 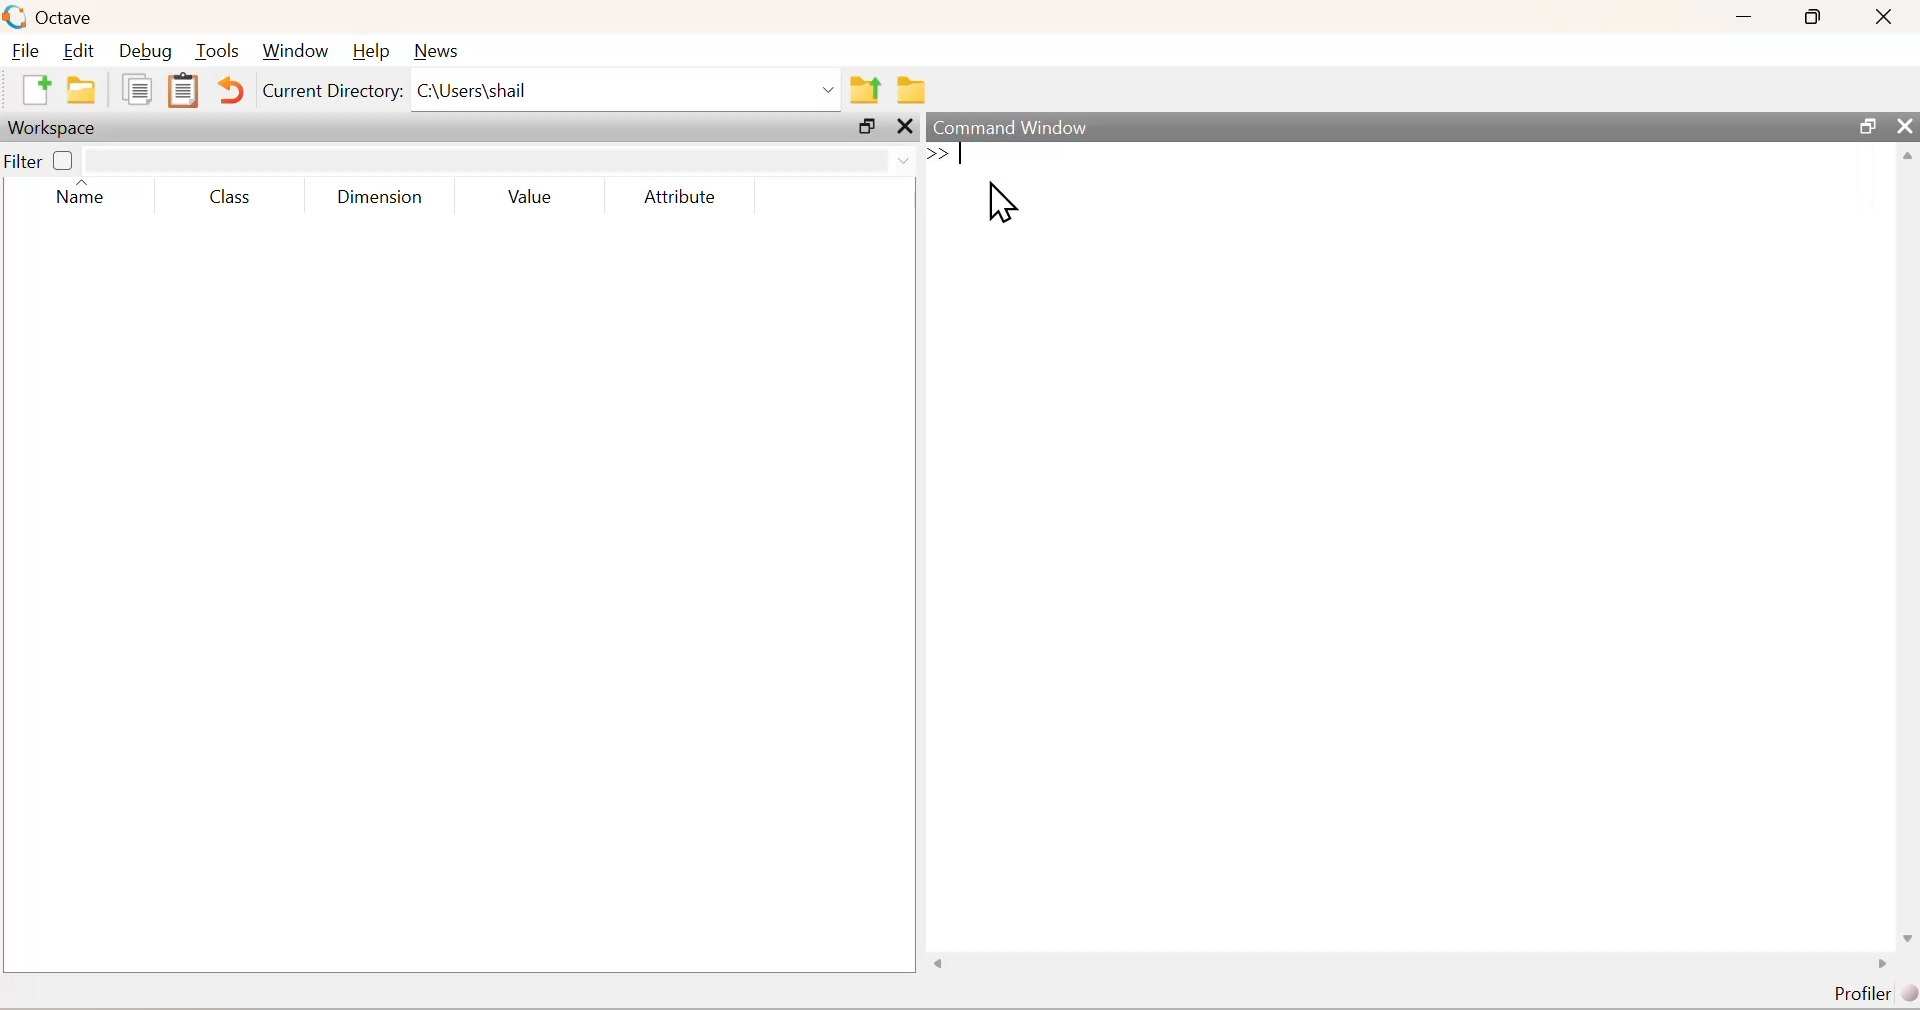 I want to click on down, so click(x=904, y=161).